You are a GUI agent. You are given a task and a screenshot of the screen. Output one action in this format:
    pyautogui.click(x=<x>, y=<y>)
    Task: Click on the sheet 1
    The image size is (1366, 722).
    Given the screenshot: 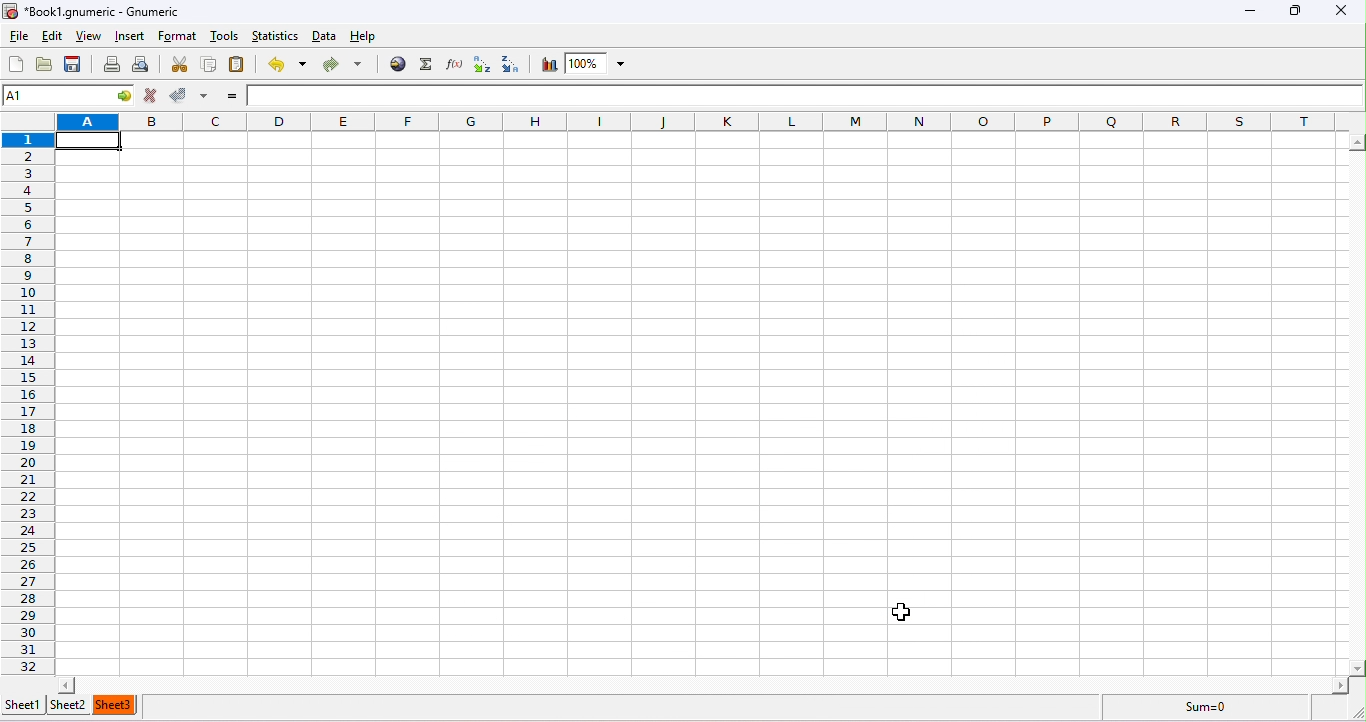 What is the action you would take?
    pyautogui.click(x=23, y=708)
    